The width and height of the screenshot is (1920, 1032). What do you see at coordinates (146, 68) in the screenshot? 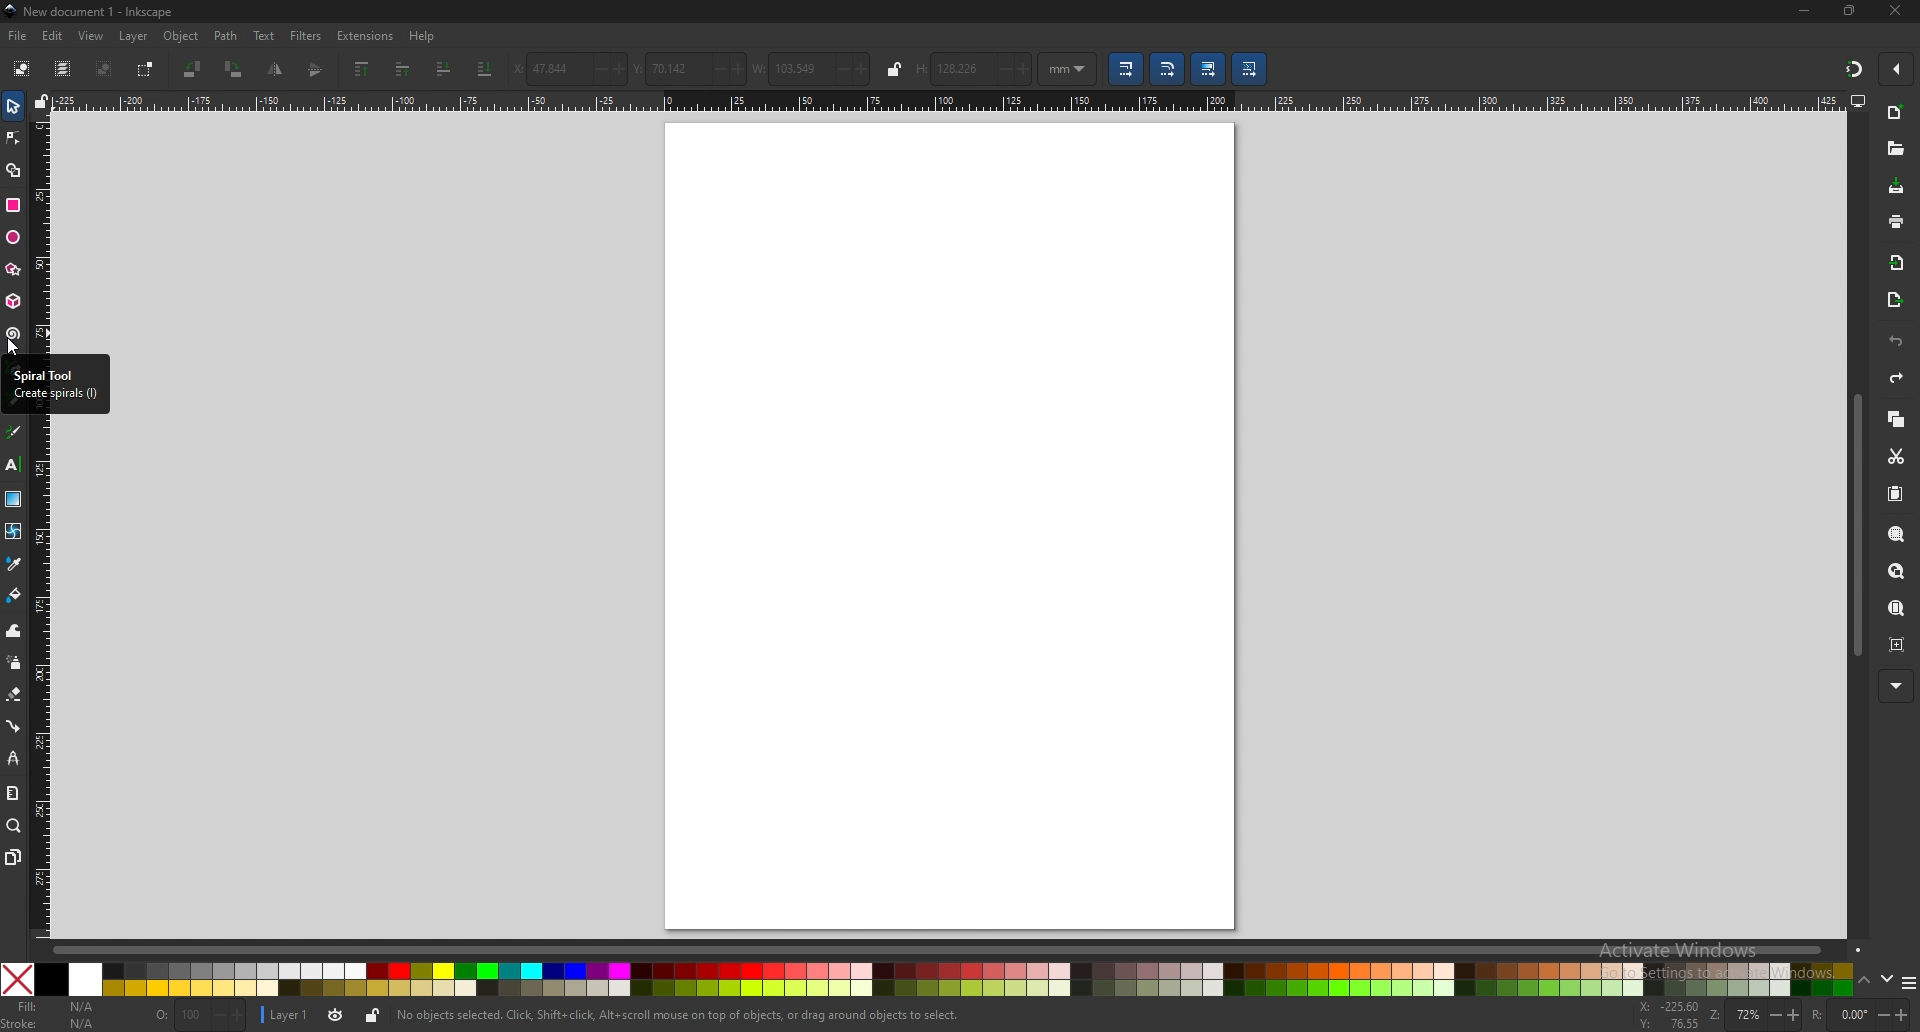
I see `toggle selection box` at bounding box center [146, 68].